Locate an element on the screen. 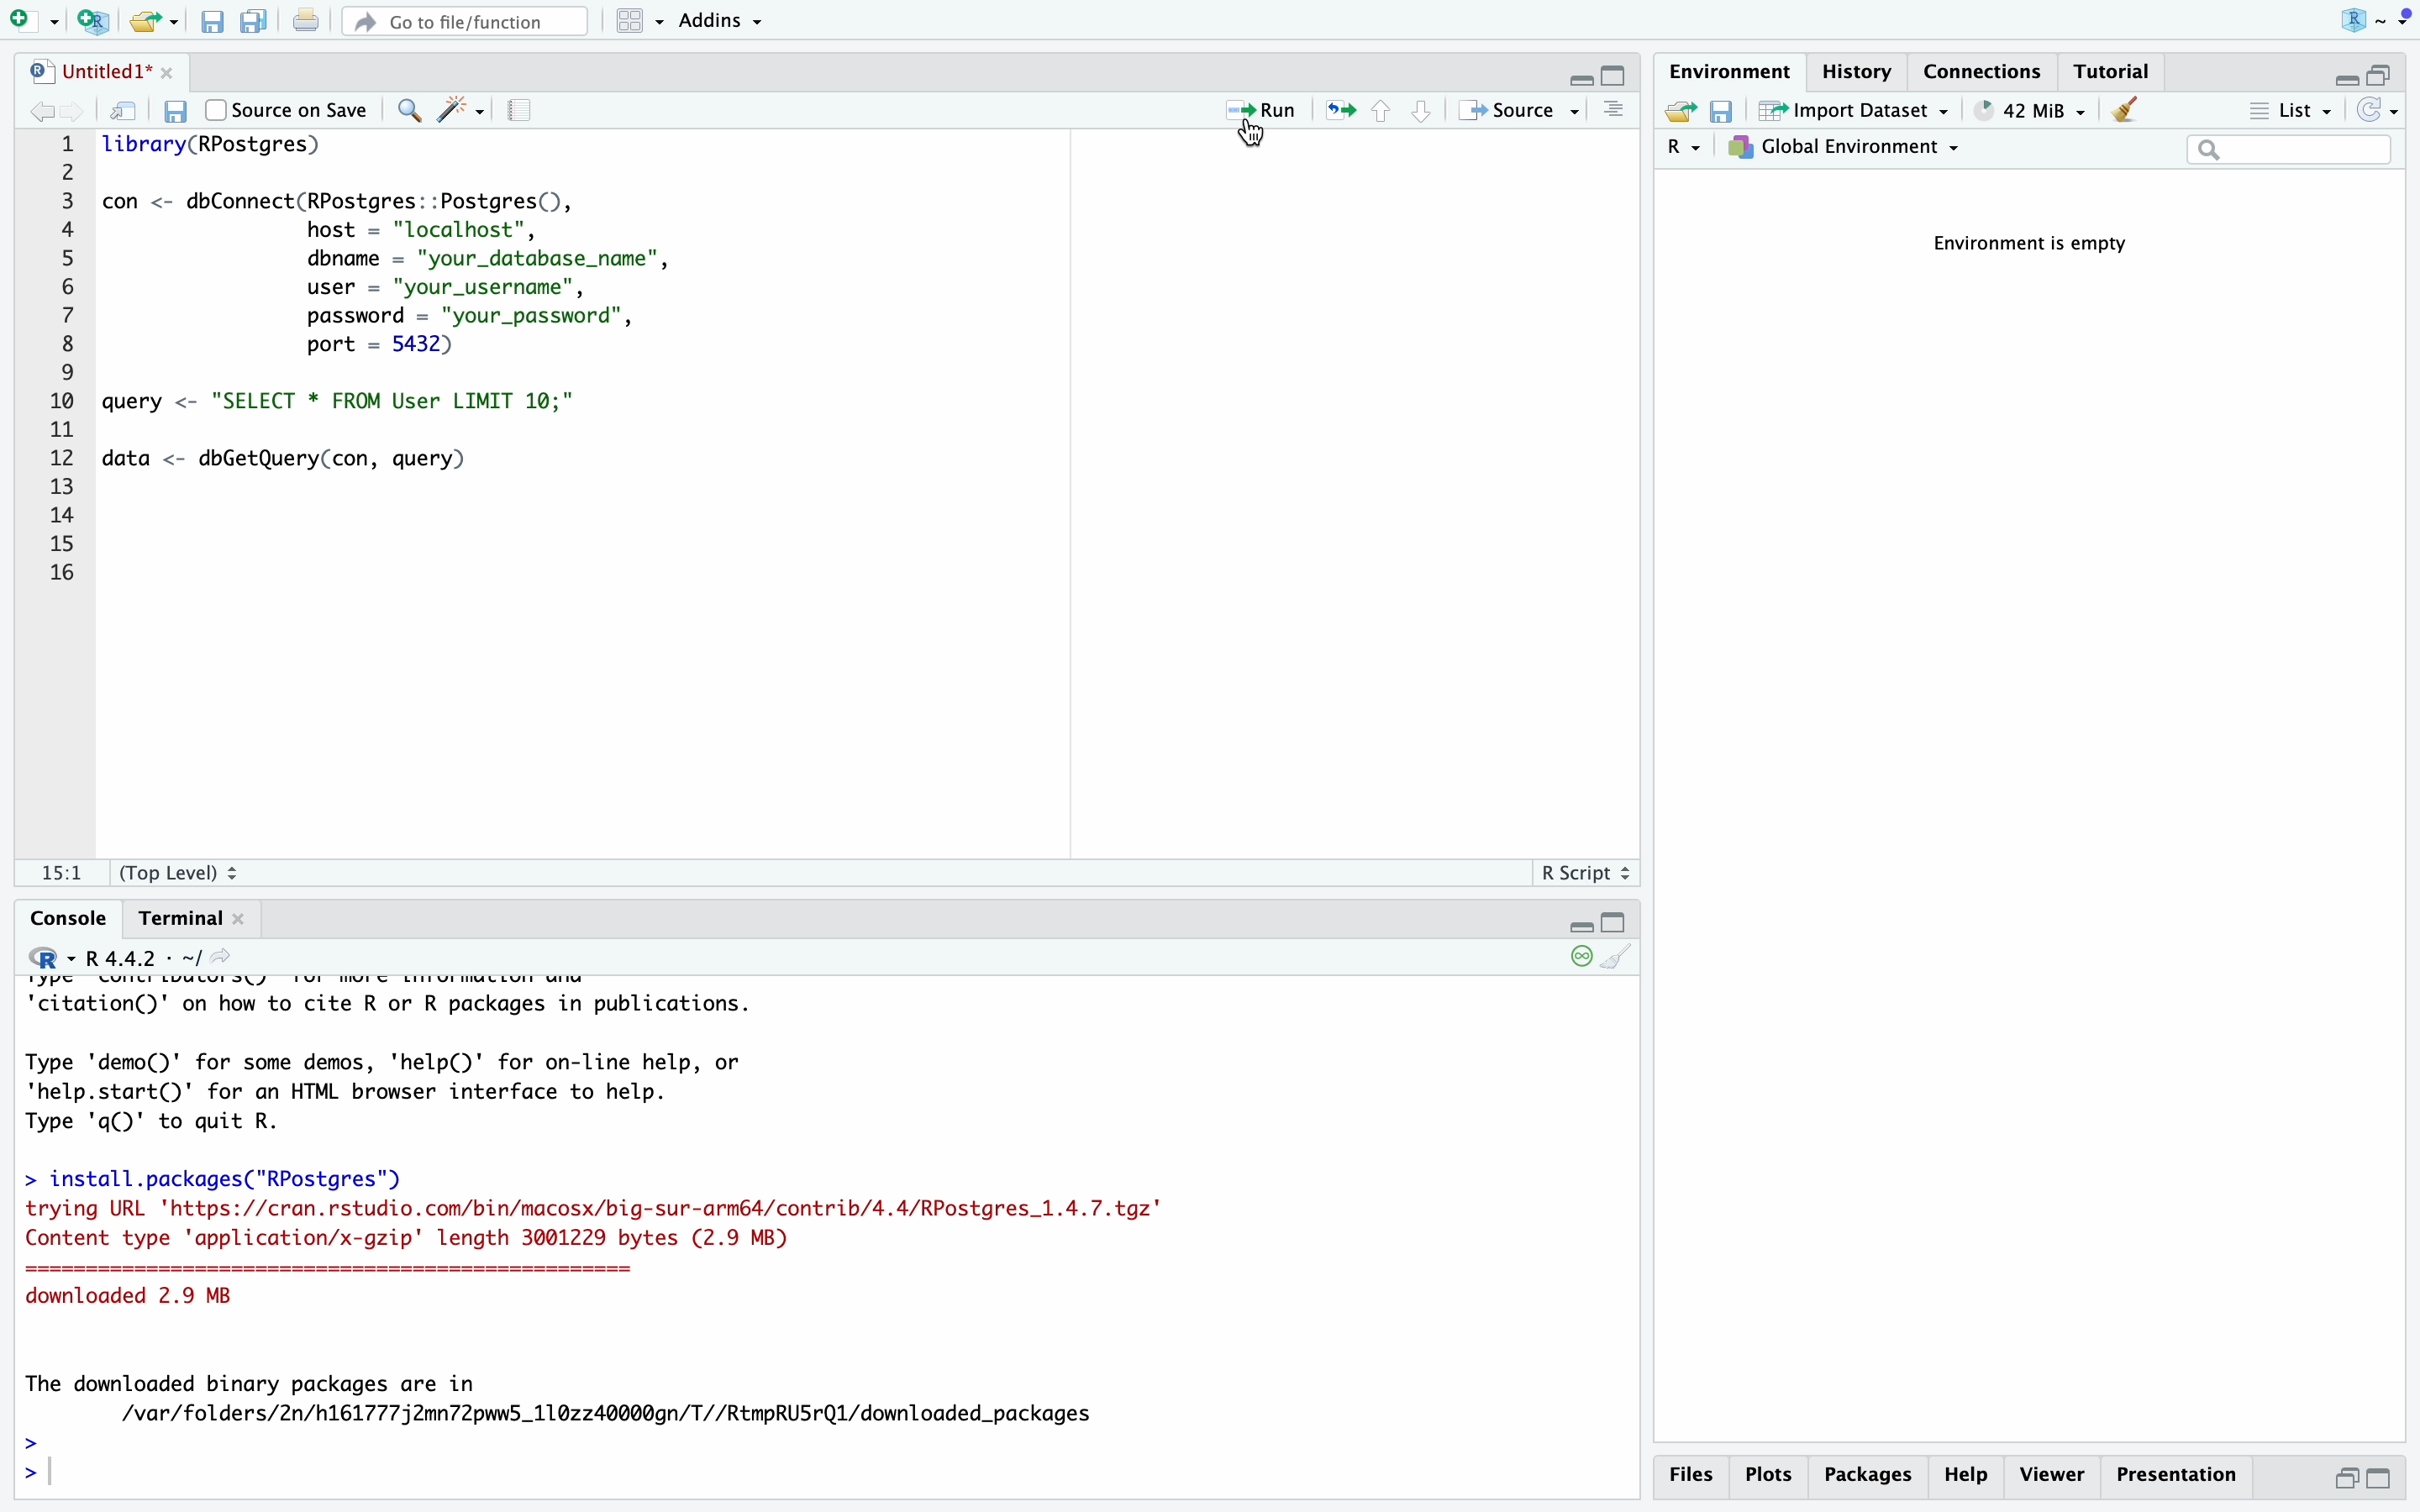  R script is located at coordinates (1587, 873).